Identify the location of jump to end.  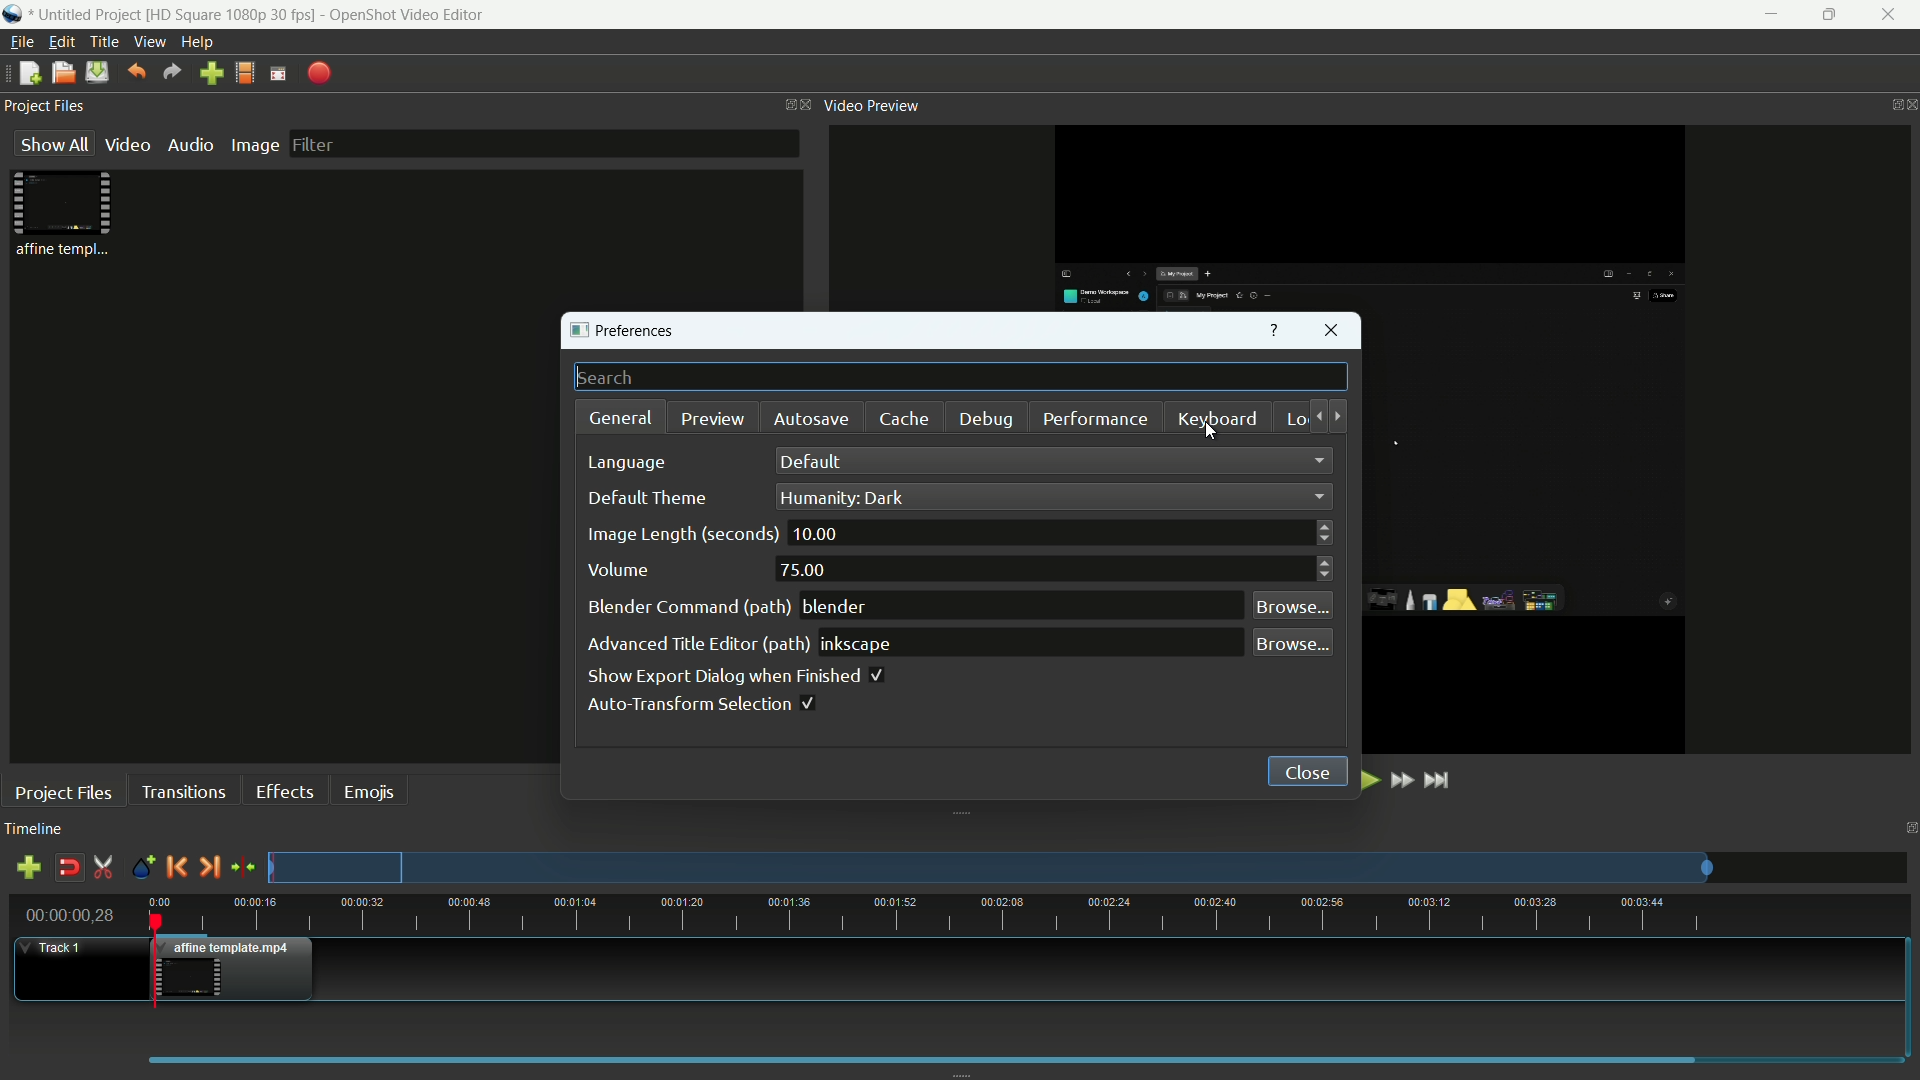
(1441, 779).